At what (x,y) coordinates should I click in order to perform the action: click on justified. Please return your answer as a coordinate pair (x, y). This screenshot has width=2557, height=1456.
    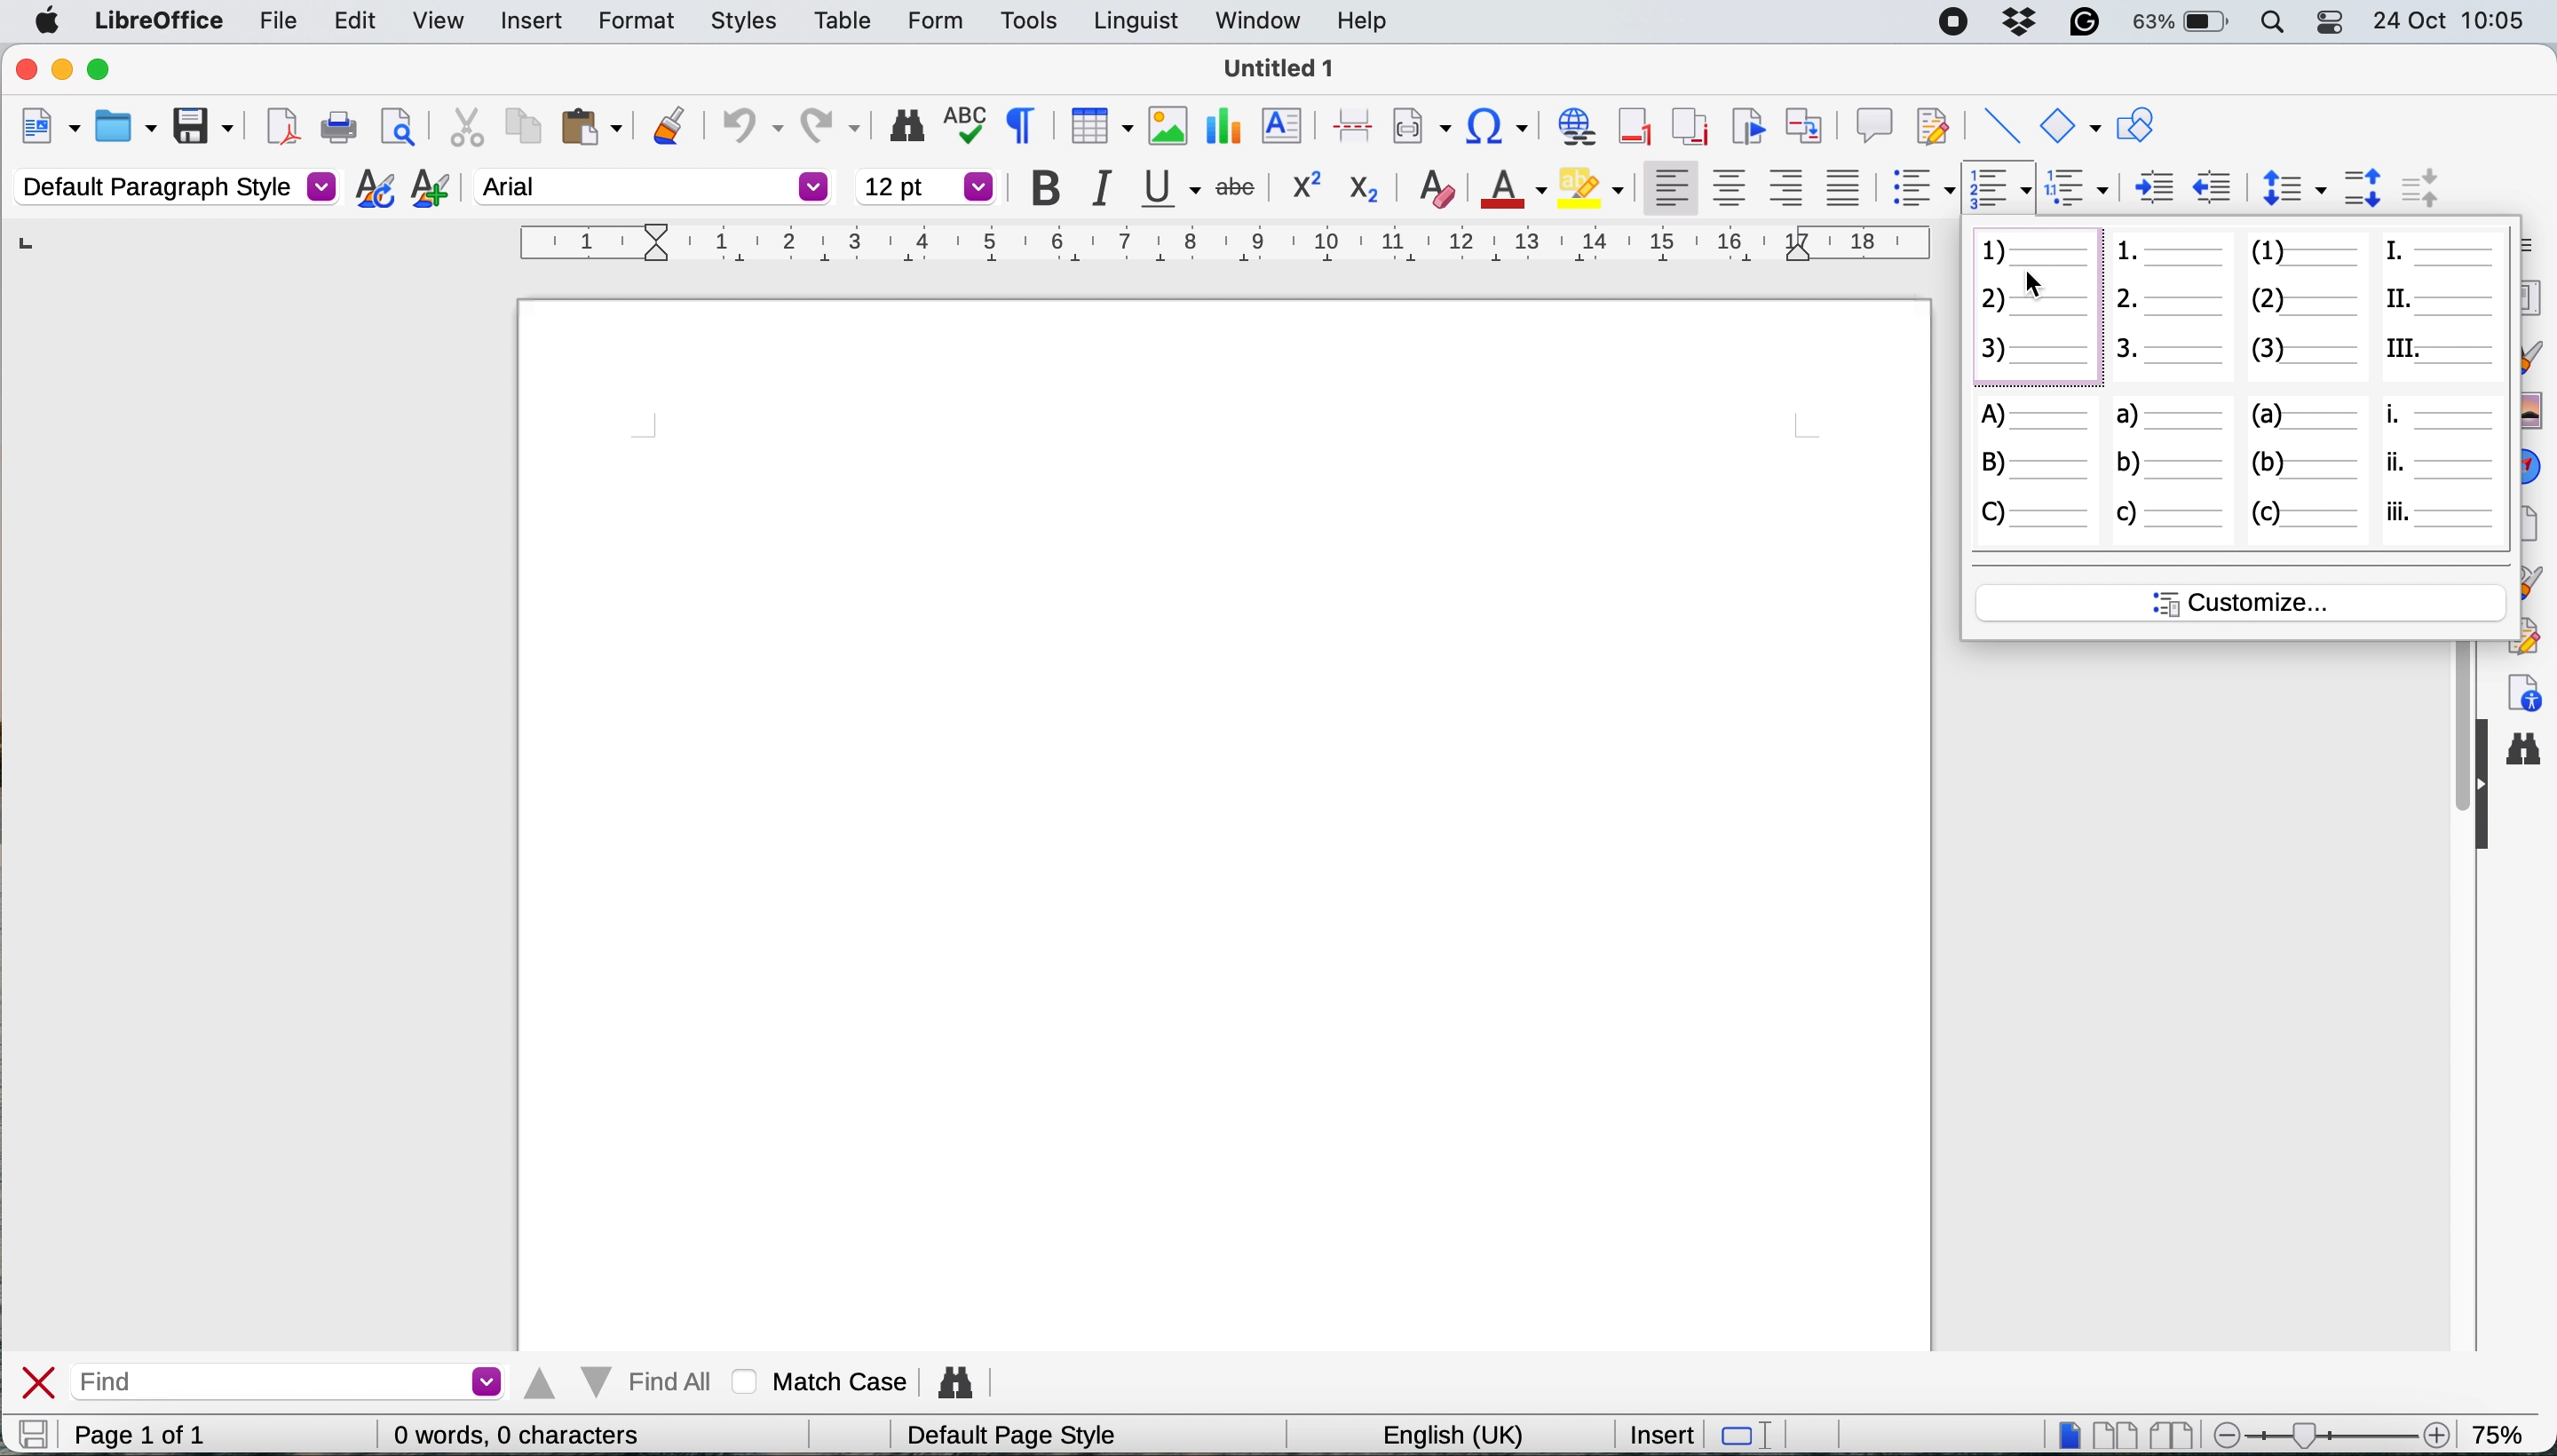
    Looking at the image, I should click on (1850, 187).